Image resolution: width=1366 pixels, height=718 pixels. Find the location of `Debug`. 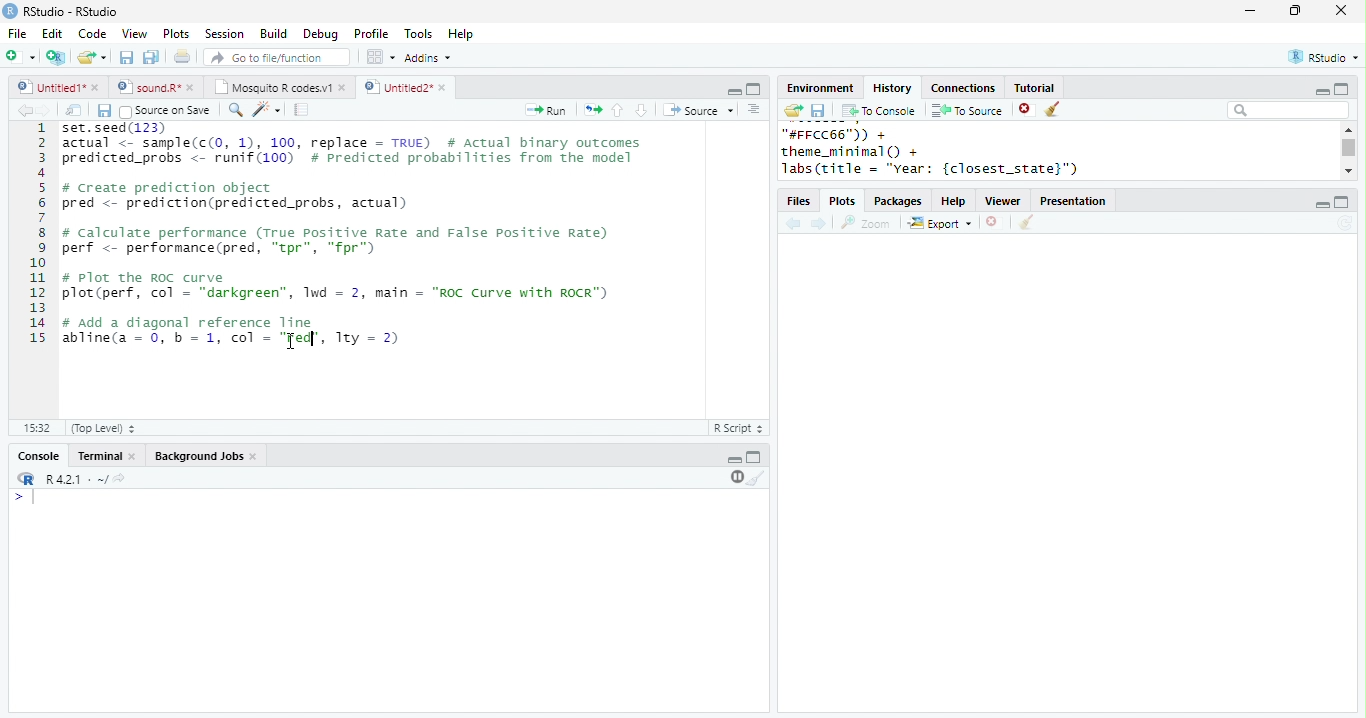

Debug is located at coordinates (323, 35).